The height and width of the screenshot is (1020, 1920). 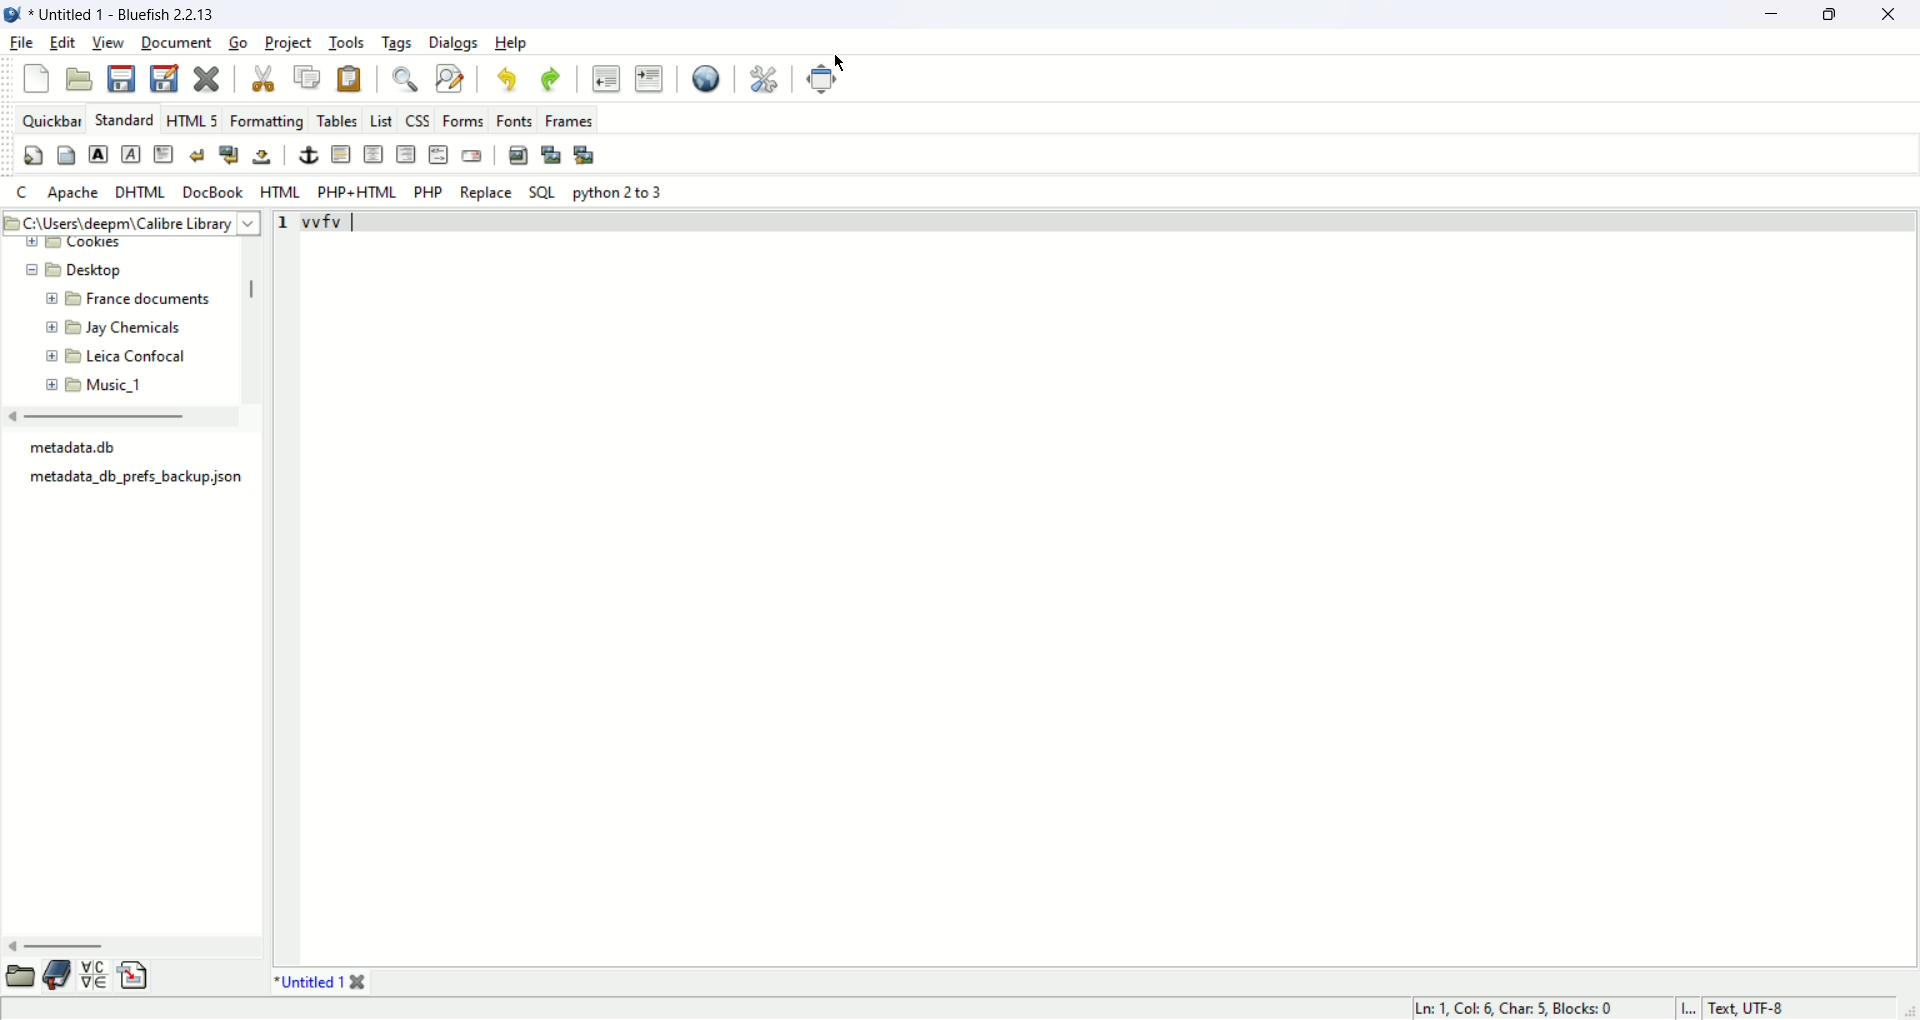 I want to click on advanced find and replace, so click(x=450, y=78).